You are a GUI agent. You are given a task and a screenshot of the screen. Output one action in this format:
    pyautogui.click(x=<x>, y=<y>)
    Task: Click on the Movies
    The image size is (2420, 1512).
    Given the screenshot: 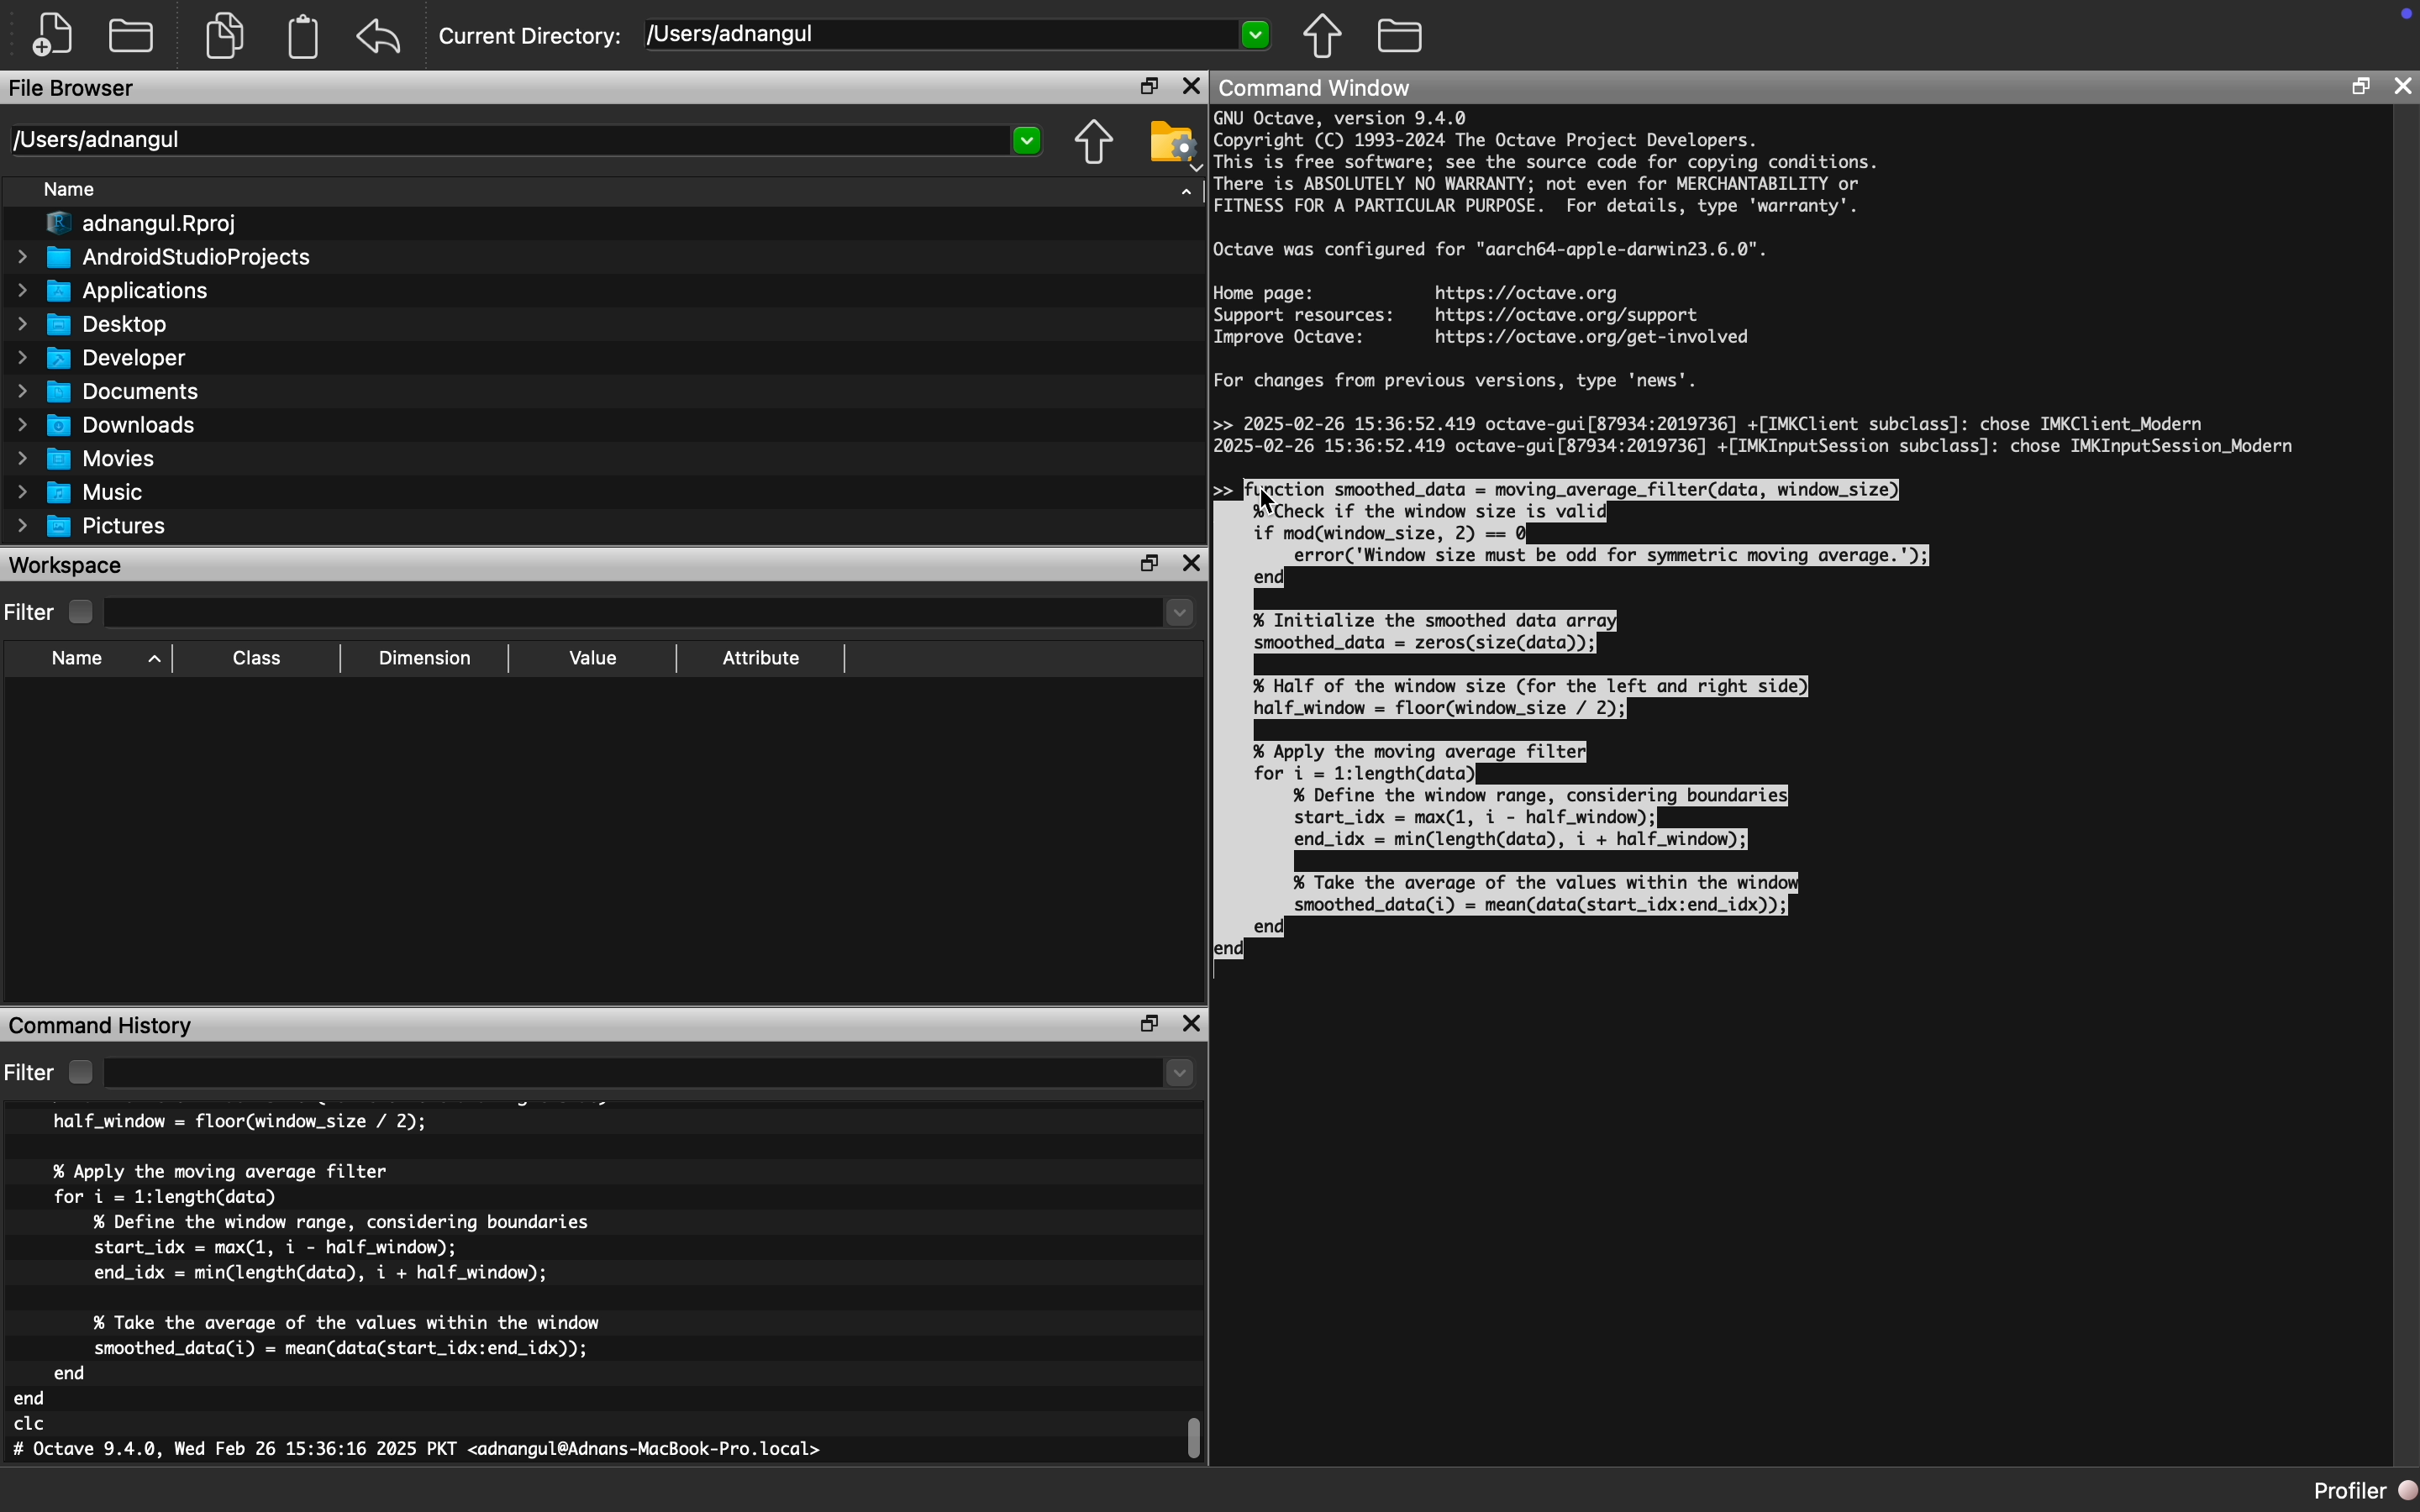 What is the action you would take?
    pyautogui.click(x=87, y=460)
    